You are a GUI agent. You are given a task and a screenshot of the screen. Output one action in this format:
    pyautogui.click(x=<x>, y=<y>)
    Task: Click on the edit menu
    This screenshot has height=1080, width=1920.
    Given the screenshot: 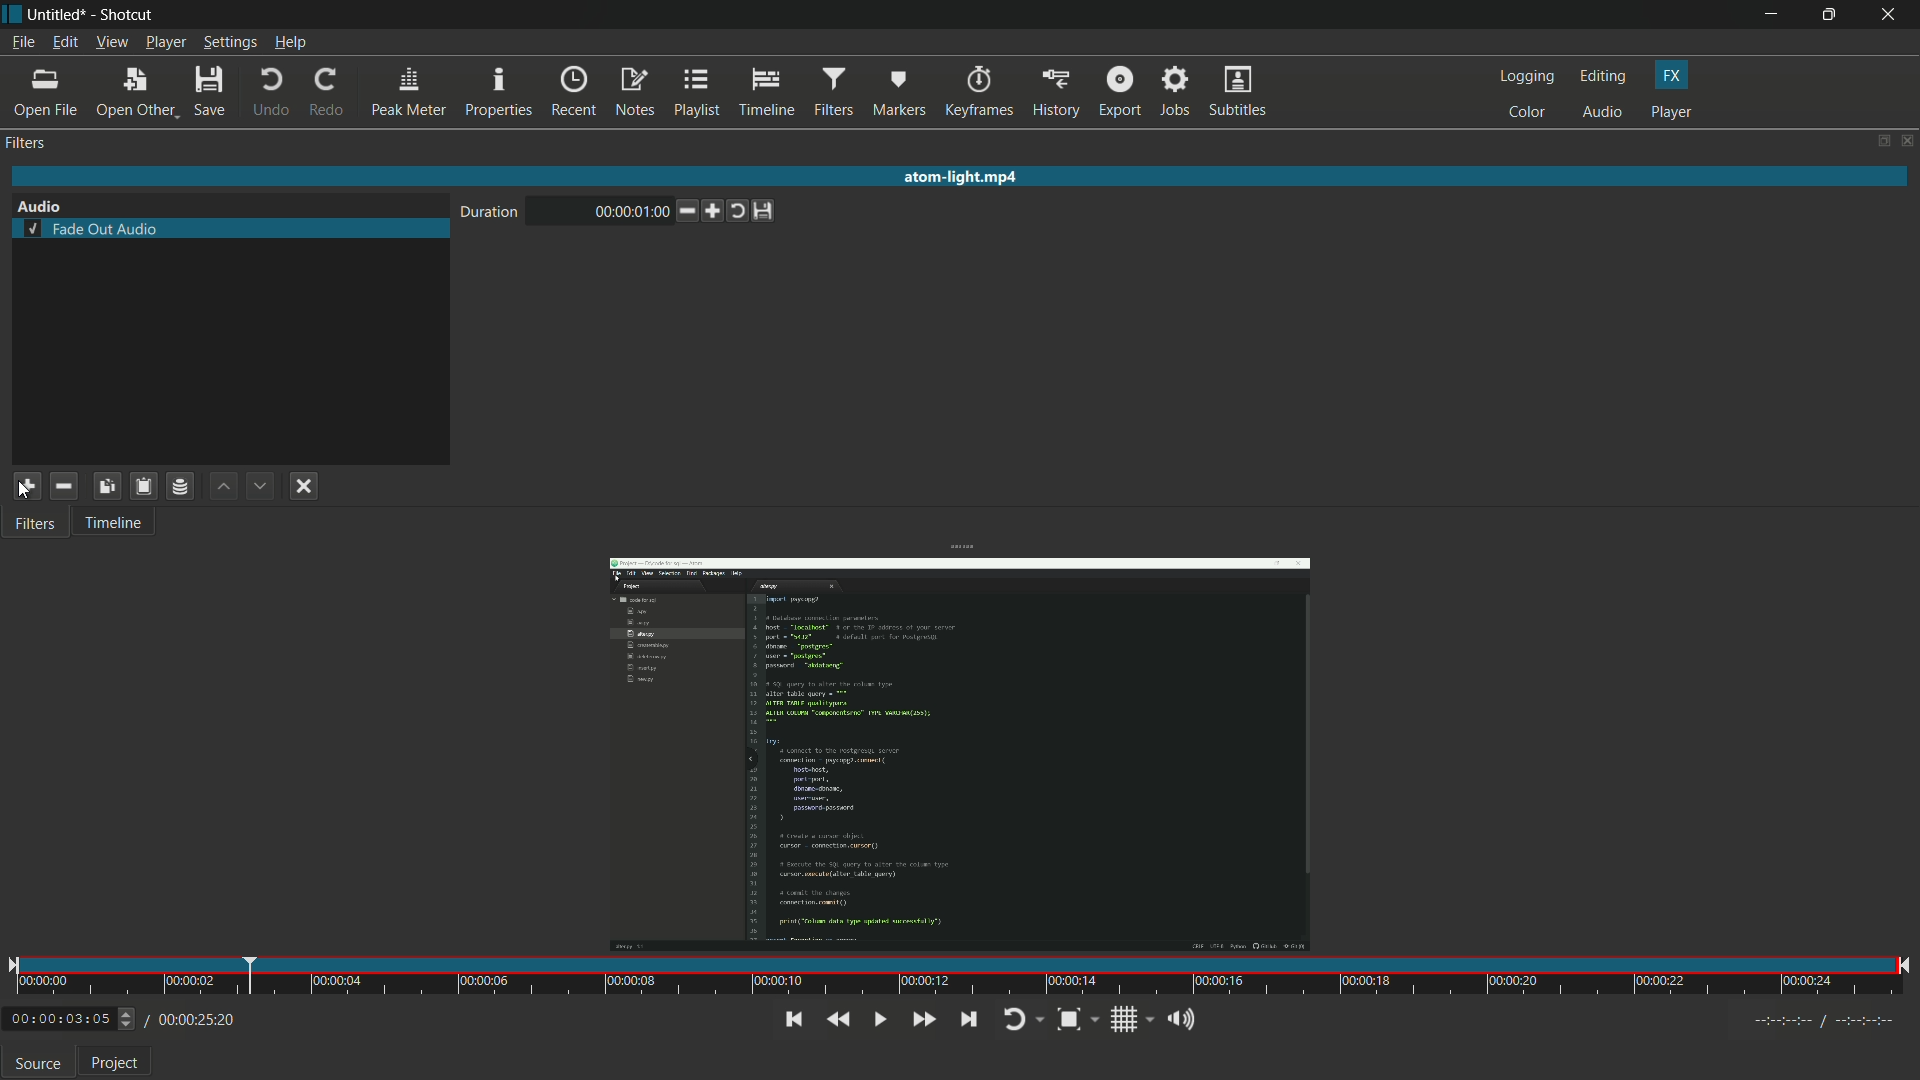 What is the action you would take?
    pyautogui.click(x=63, y=43)
    